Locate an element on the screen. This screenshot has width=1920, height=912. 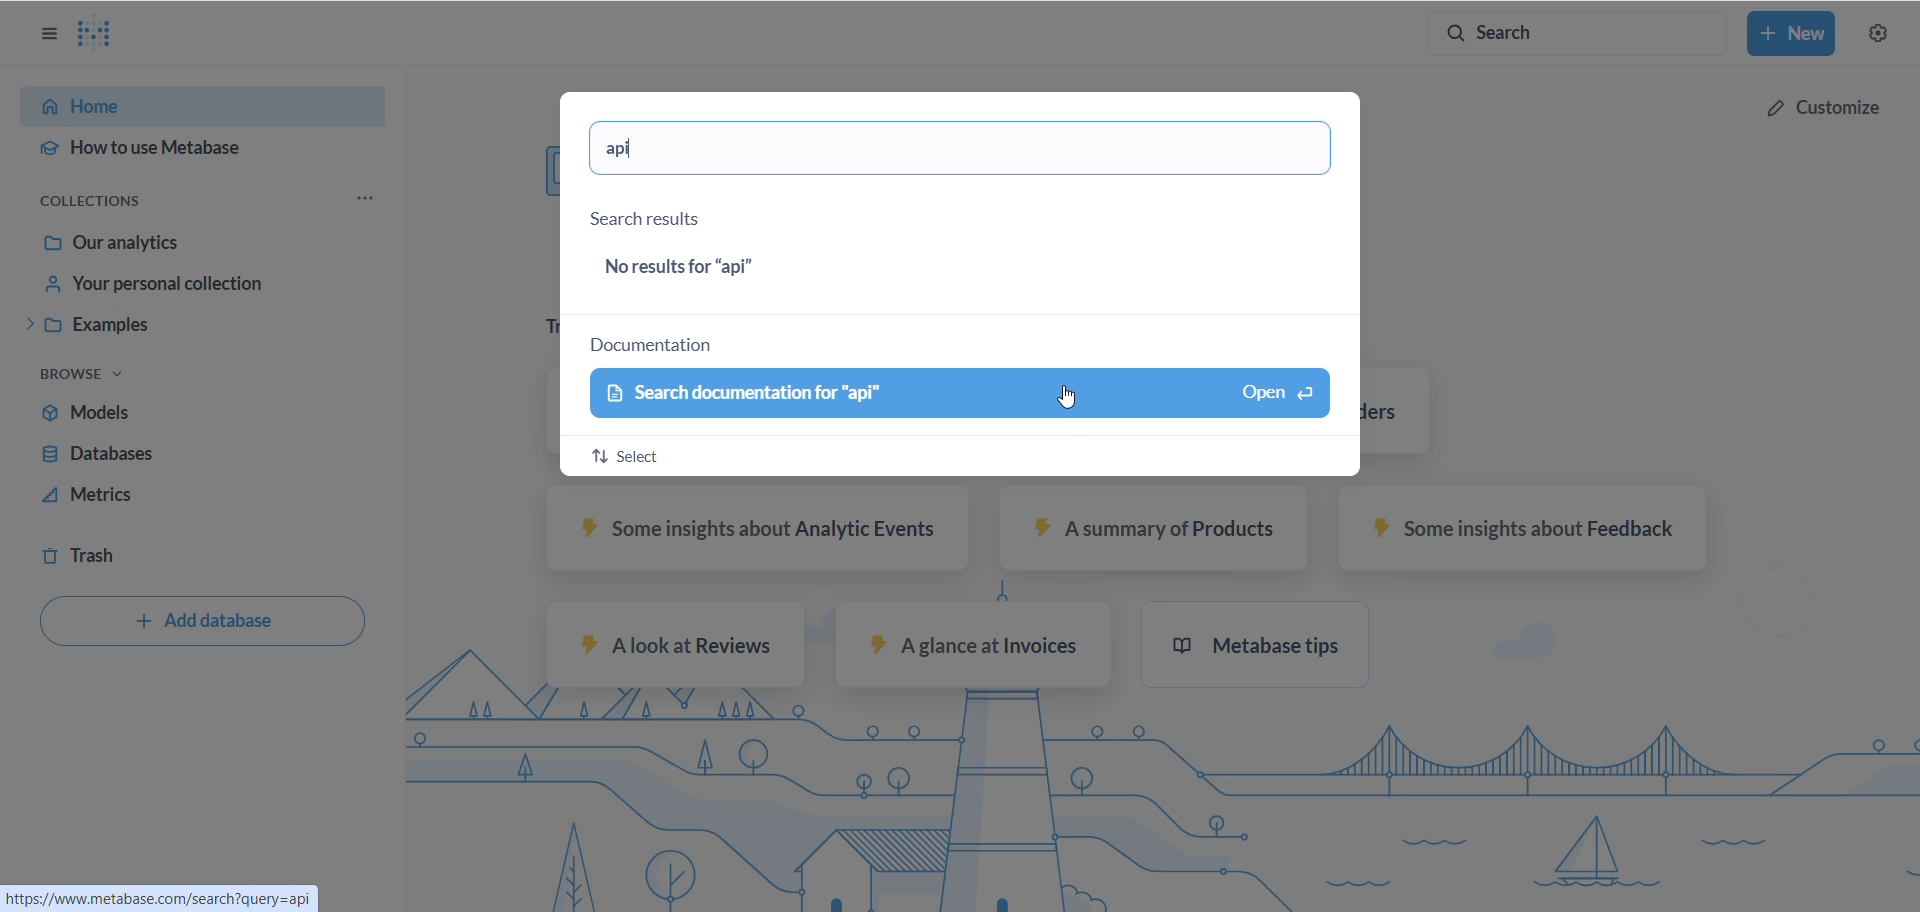
trash is located at coordinates (101, 550).